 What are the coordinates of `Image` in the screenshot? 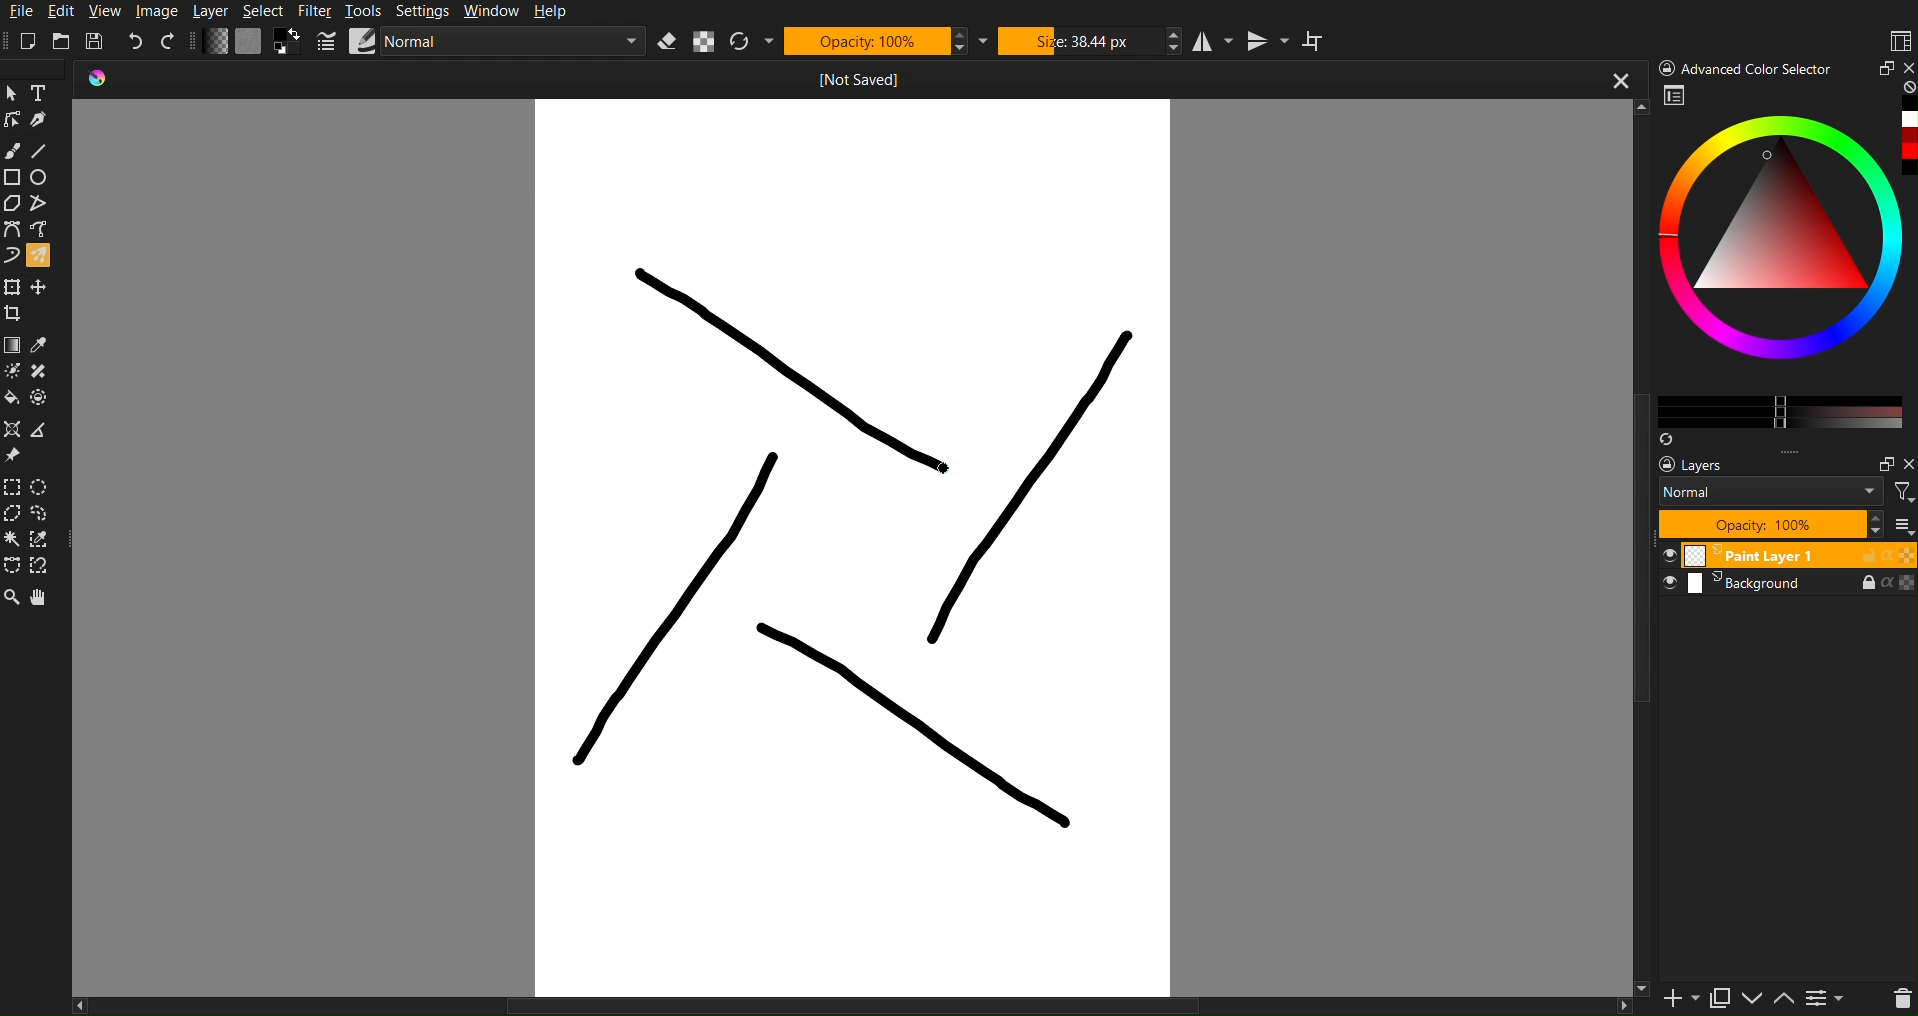 It's located at (160, 12).